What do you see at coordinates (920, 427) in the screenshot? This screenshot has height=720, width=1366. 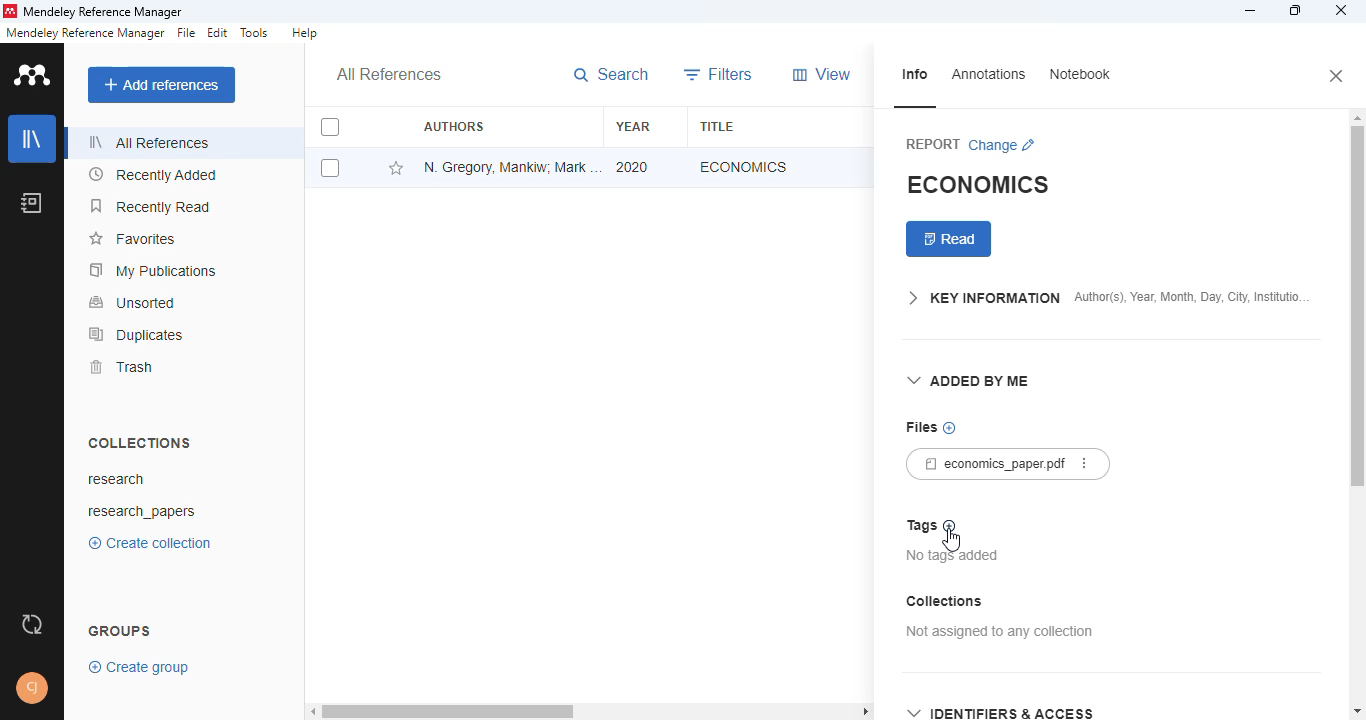 I see `files` at bounding box center [920, 427].